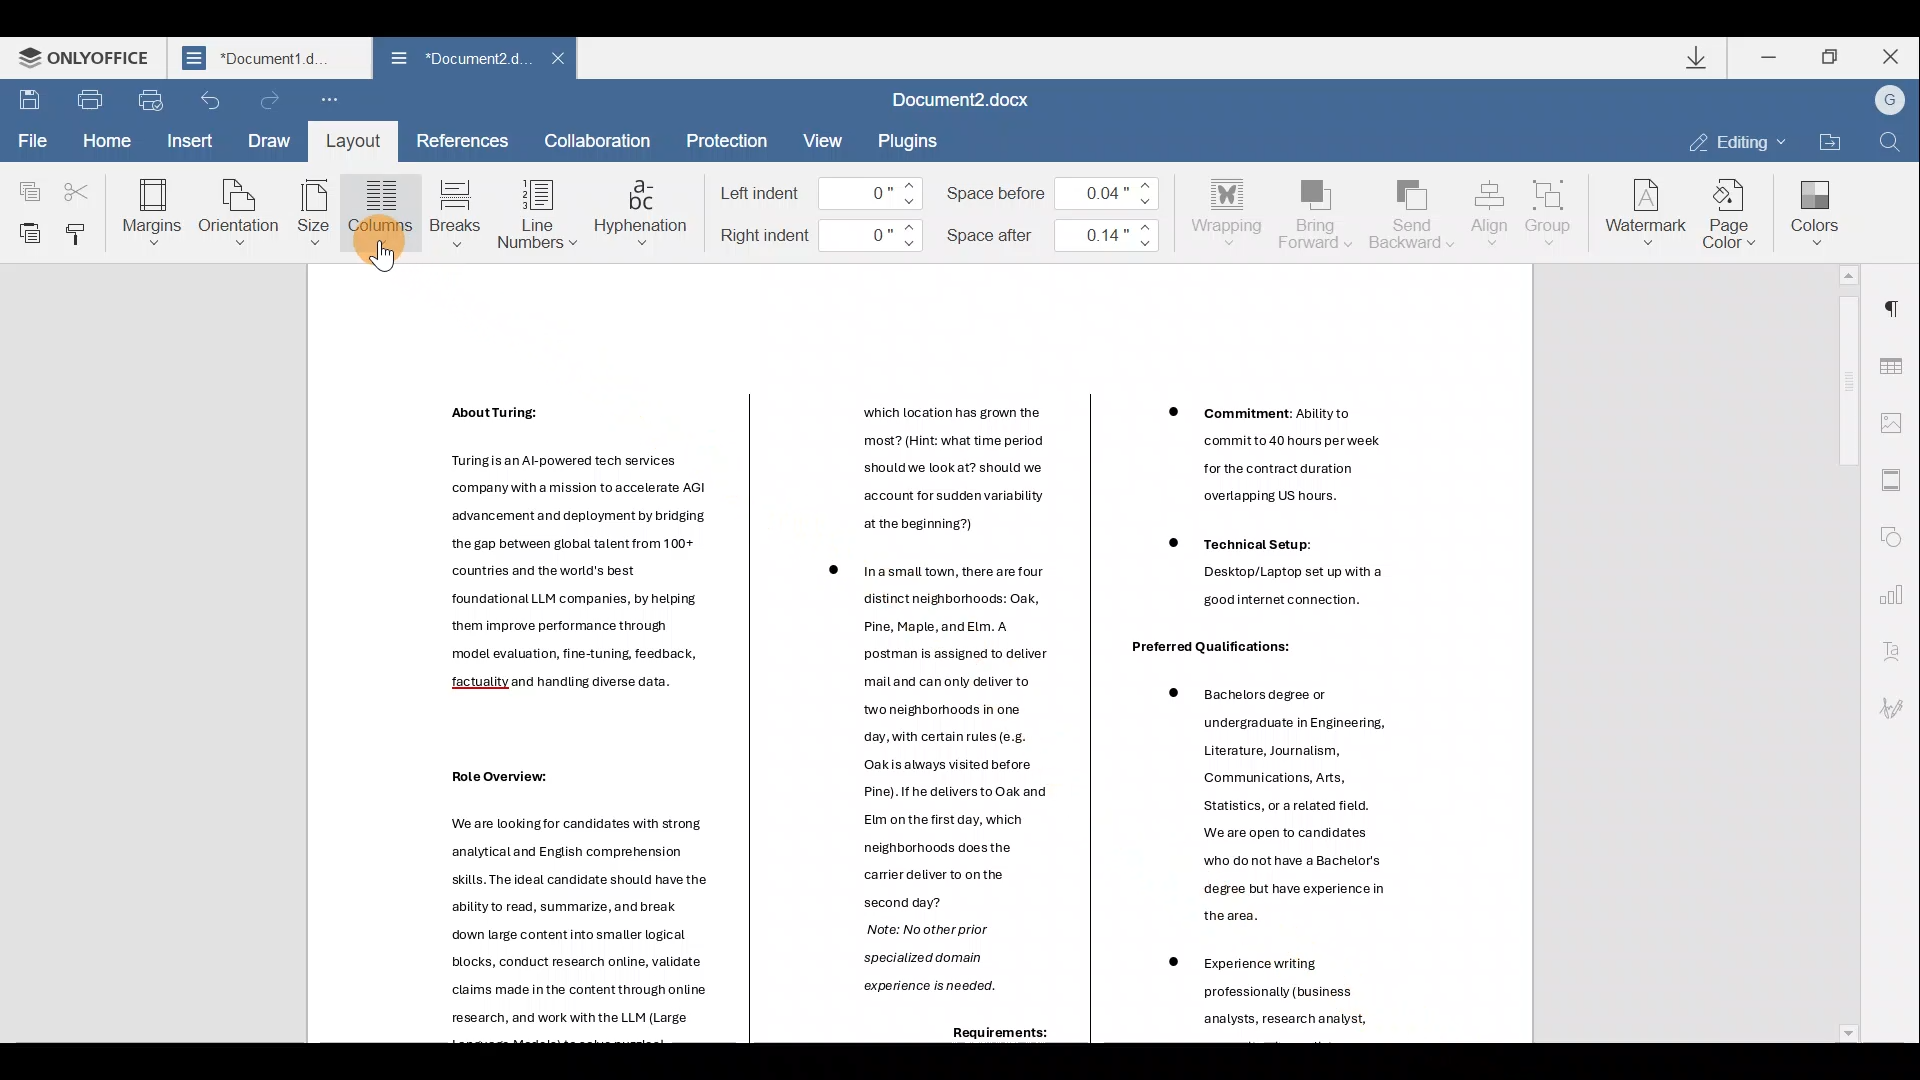 This screenshot has height=1080, width=1920. I want to click on Collaboration, so click(598, 140).